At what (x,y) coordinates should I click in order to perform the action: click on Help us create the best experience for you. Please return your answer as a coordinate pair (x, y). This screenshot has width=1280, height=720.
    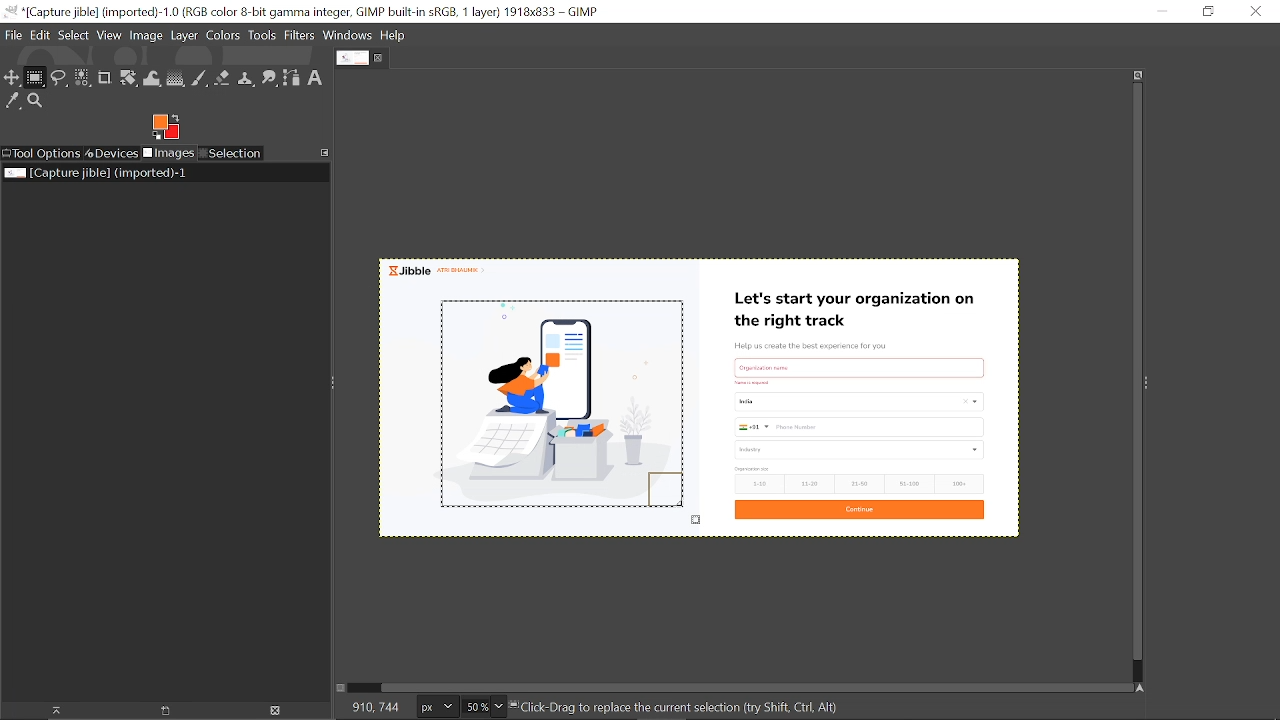
    Looking at the image, I should click on (825, 344).